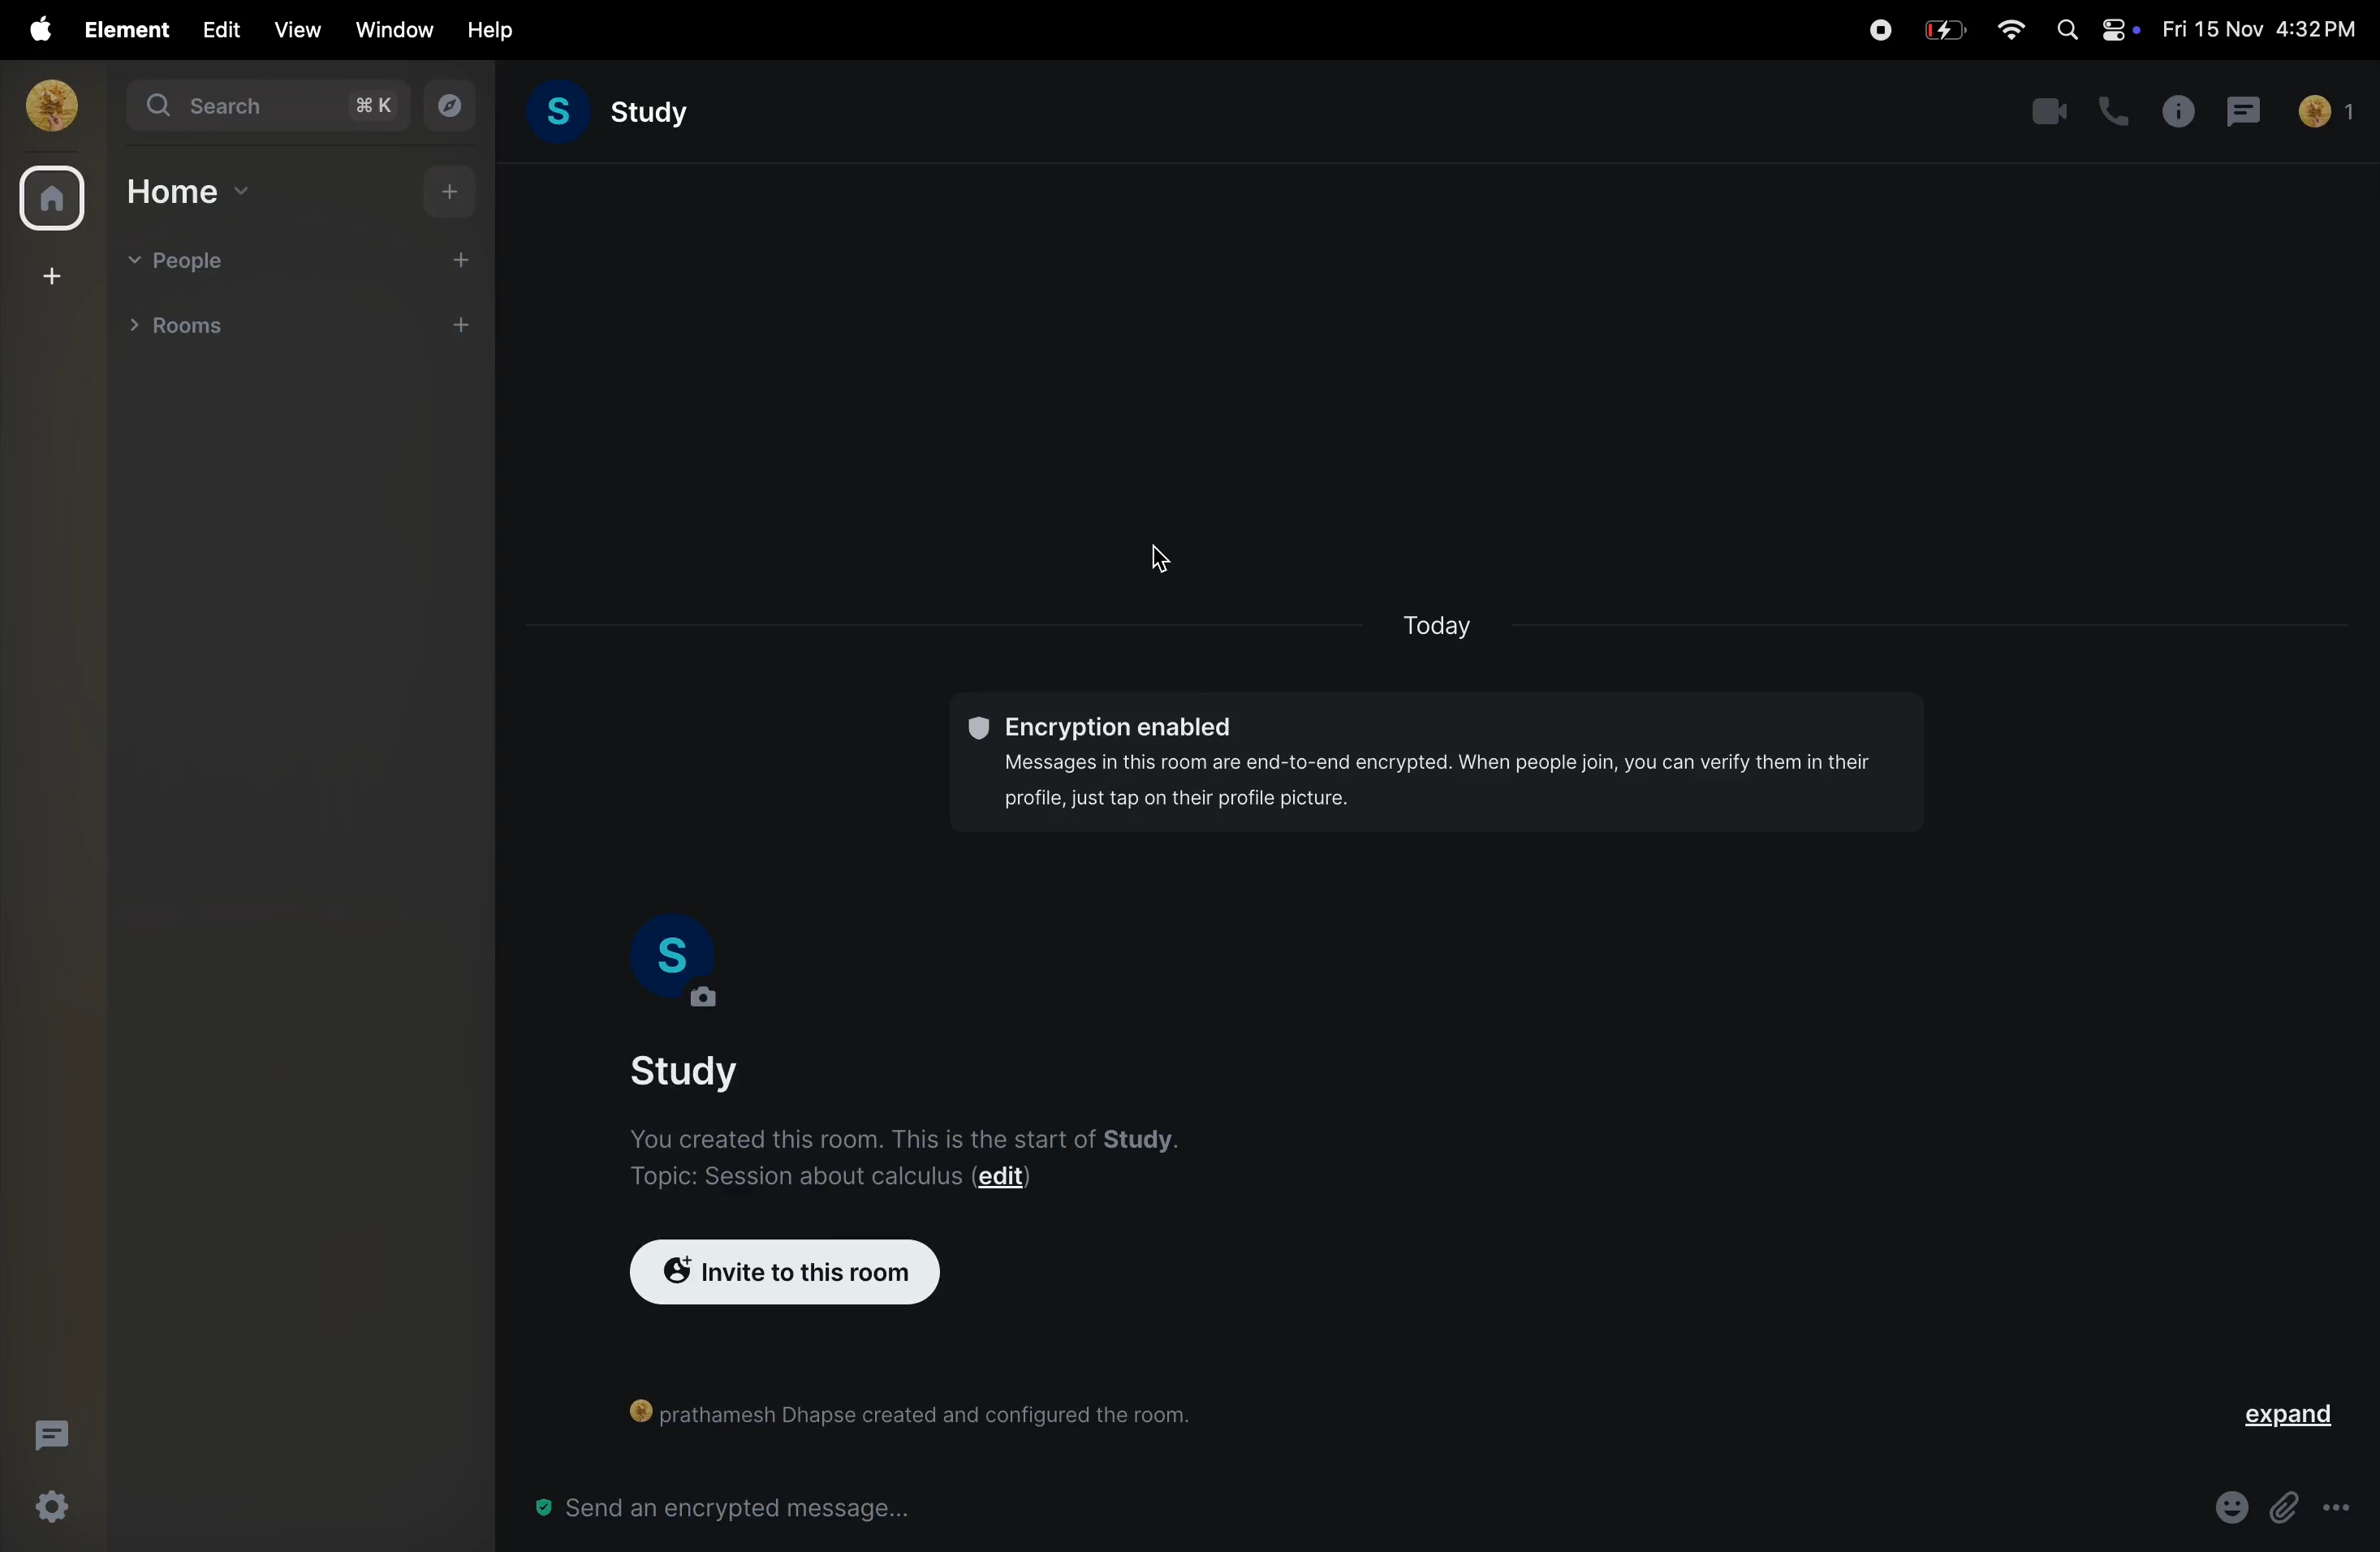 The image size is (2380, 1552). Describe the element at coordinates (453, 108) in the screenshot. I see `explore` at that location.